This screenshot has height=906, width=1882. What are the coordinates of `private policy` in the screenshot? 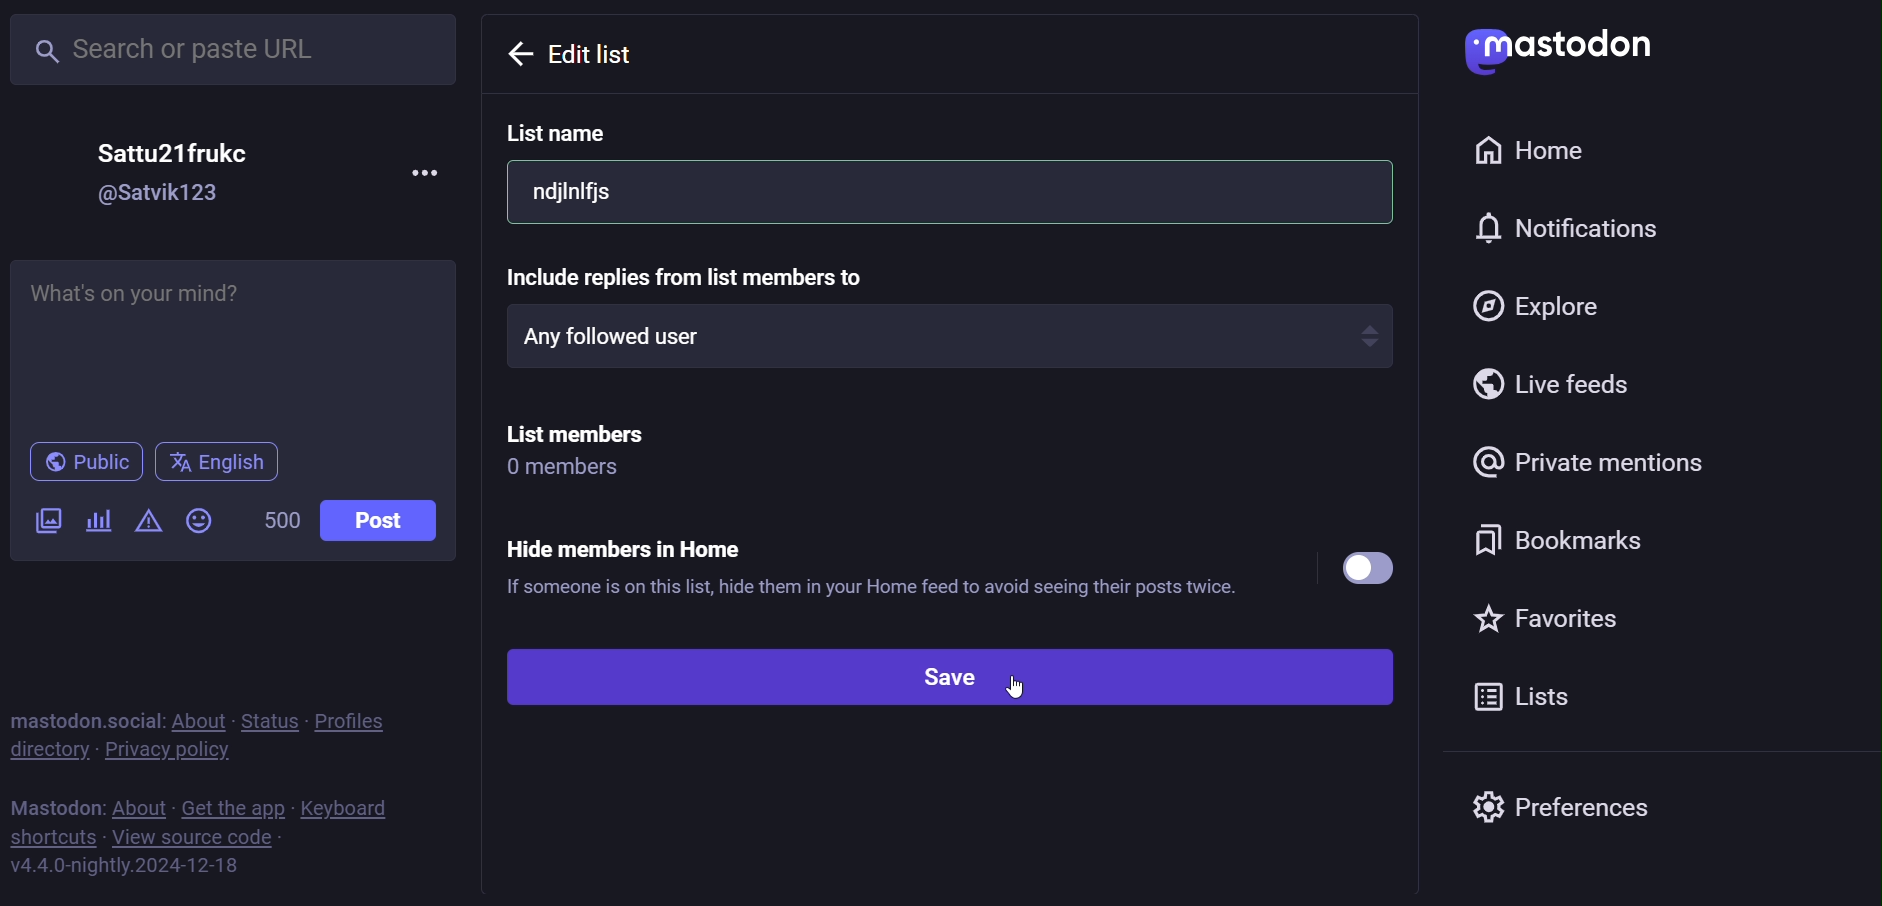 It's located at (173, 751).